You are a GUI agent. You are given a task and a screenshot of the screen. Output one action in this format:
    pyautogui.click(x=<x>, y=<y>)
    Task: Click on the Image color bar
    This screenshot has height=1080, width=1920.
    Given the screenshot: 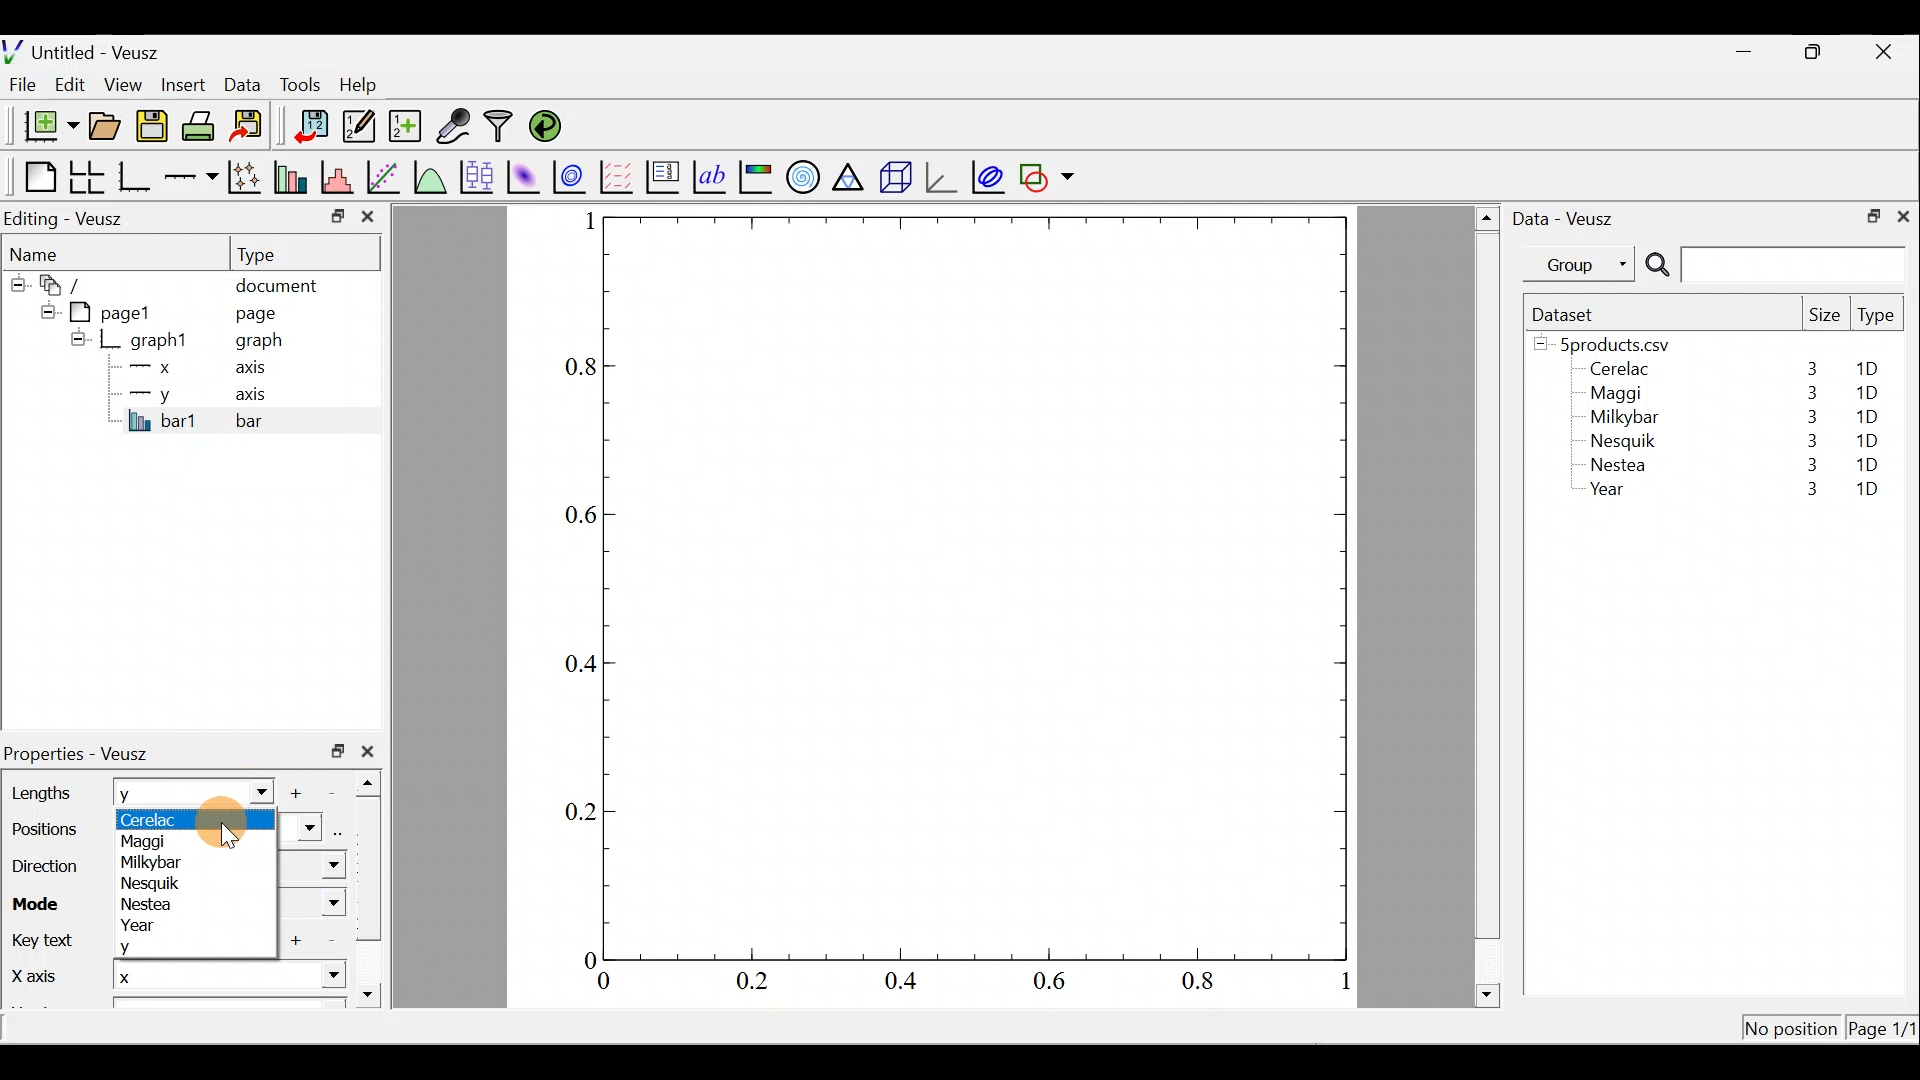 What is the action you would take?
    pyautogui.click(x=757, y=176)
    